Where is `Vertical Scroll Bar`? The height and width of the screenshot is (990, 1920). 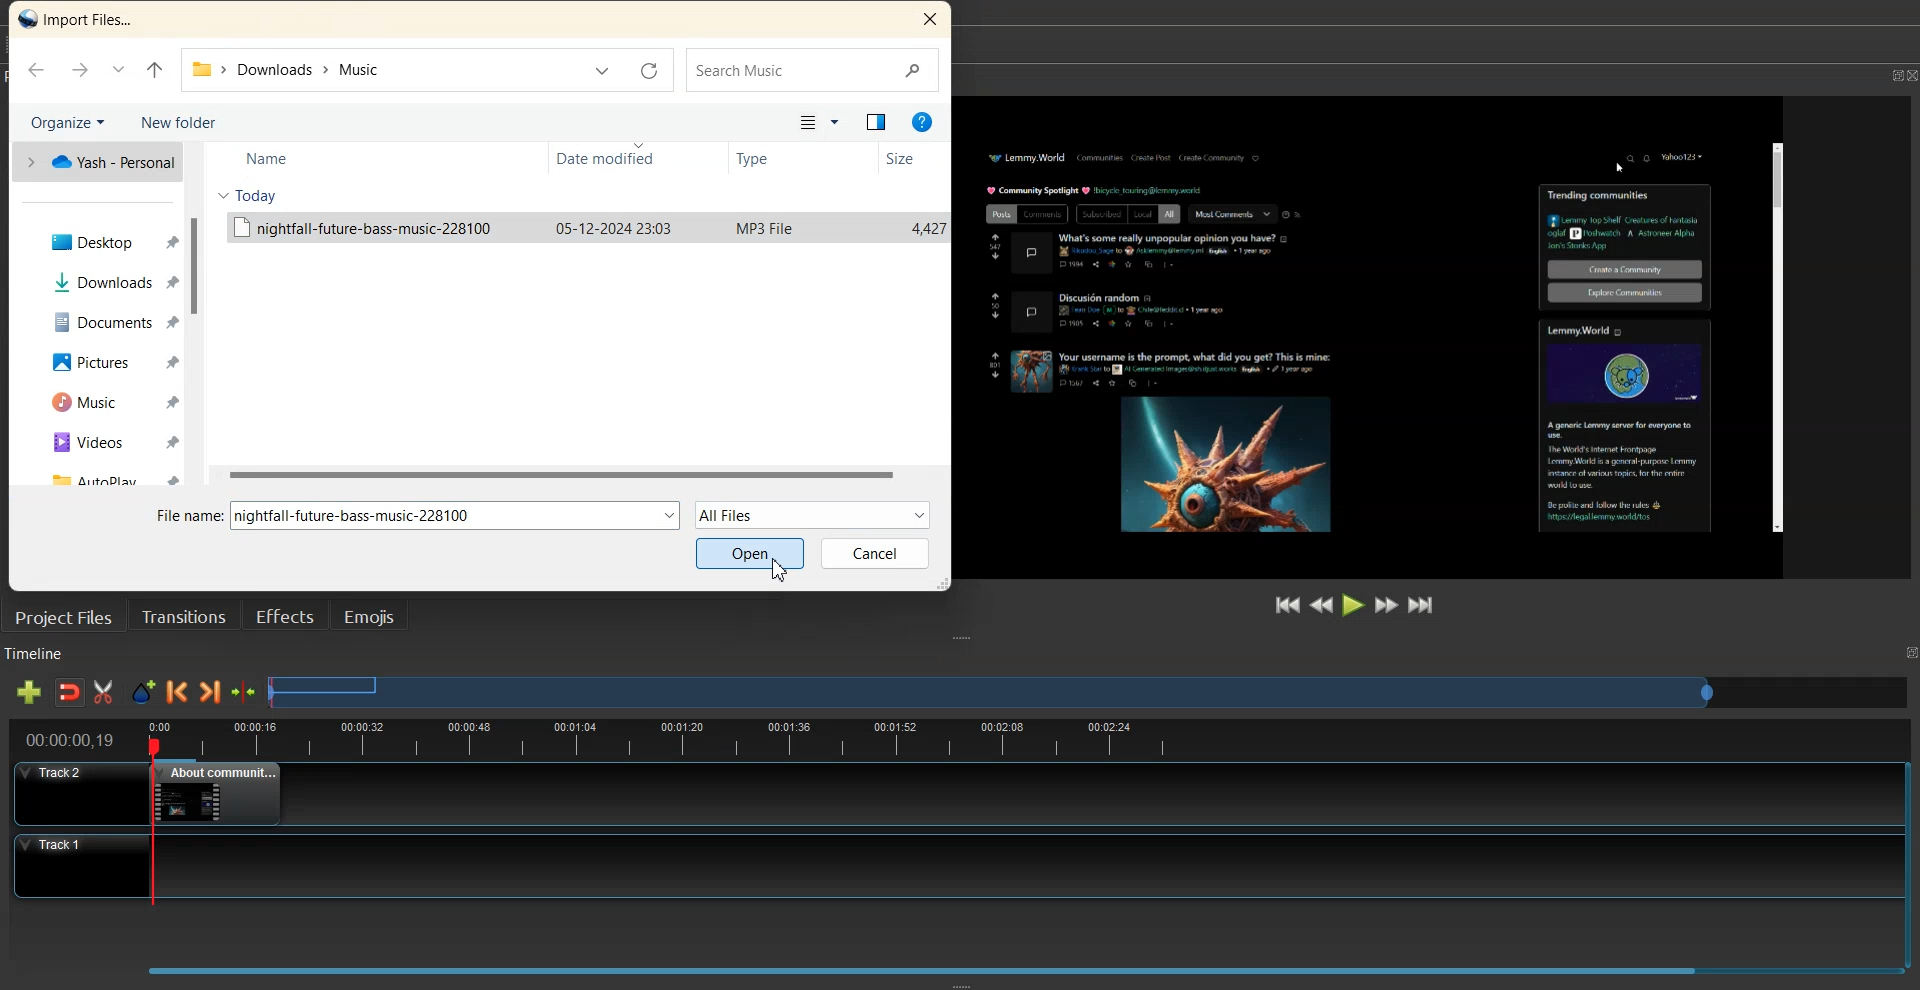
Vertical Scroll Bar is located at coordinates (1908, 856).